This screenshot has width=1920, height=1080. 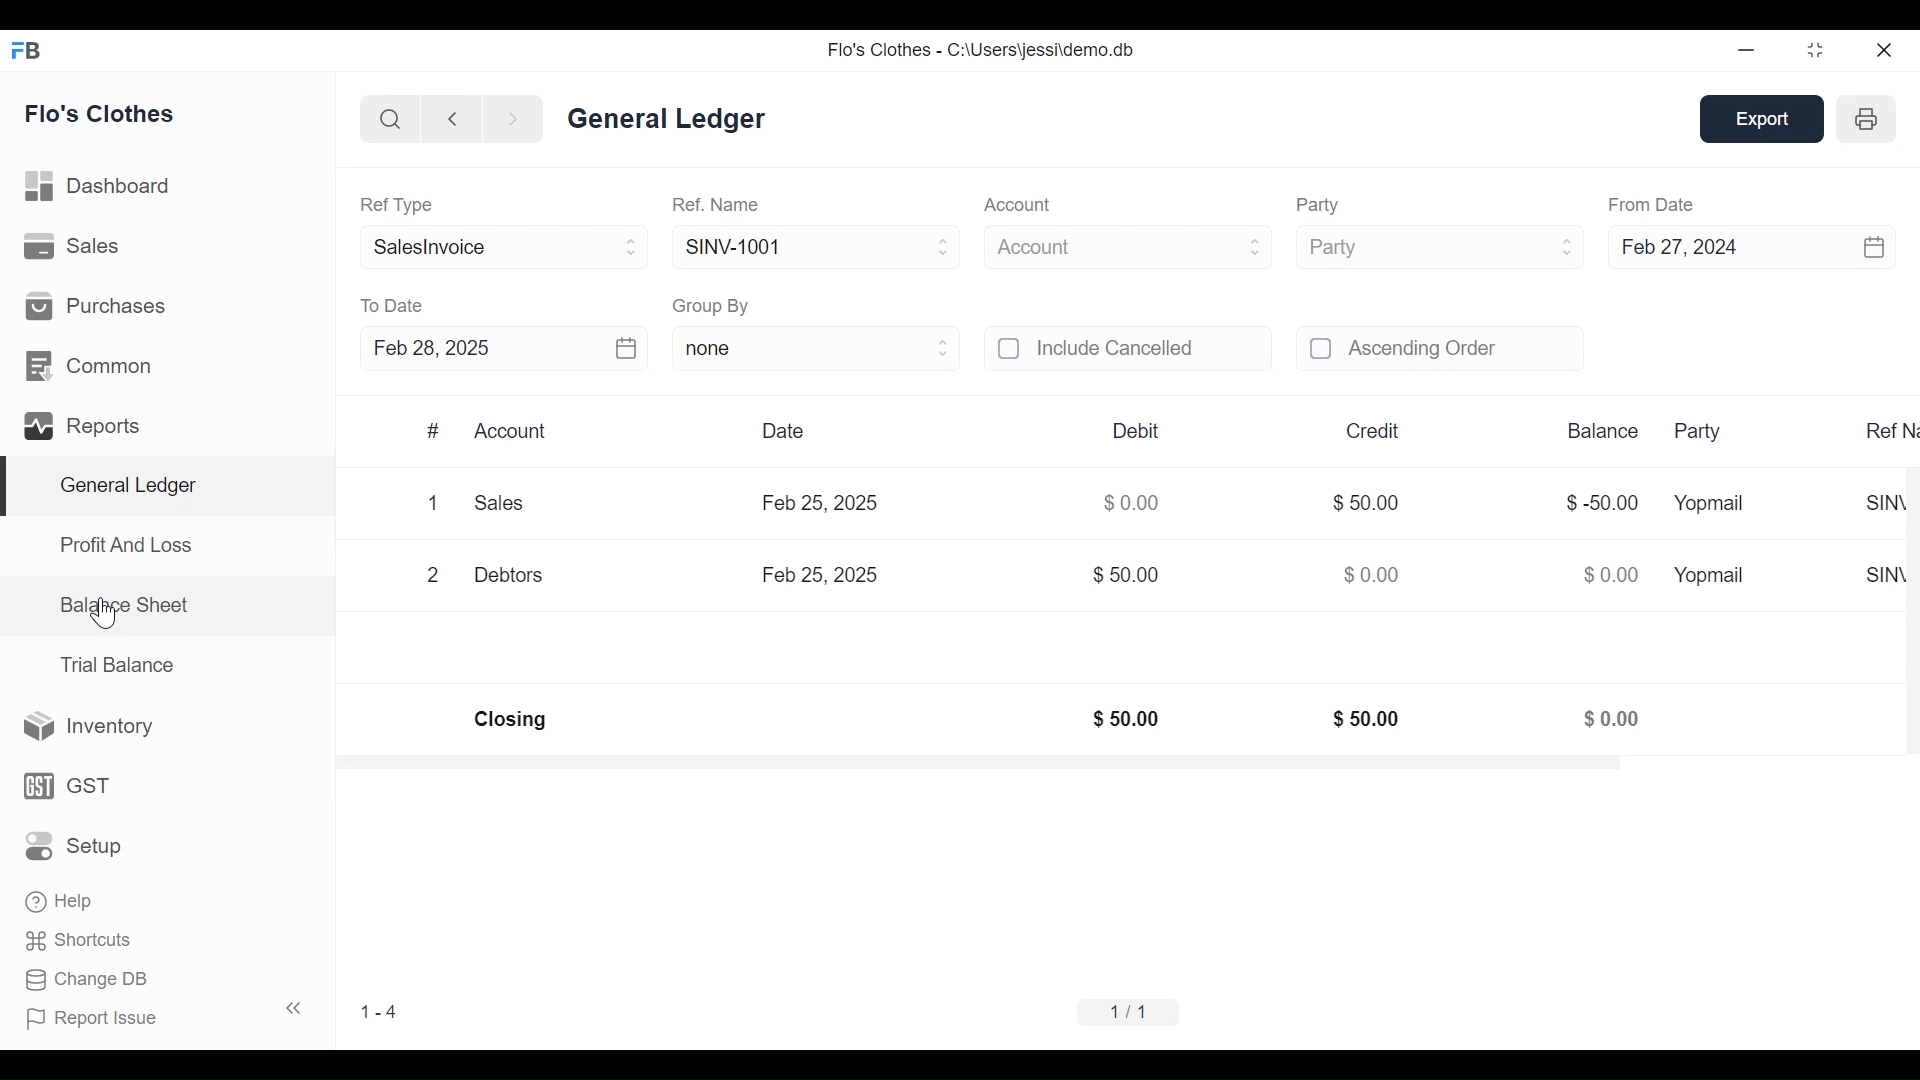 What do you see at coordinates (1748, 49) in the screenshot?
I see `minimise` at bounding box center [1748, 49].